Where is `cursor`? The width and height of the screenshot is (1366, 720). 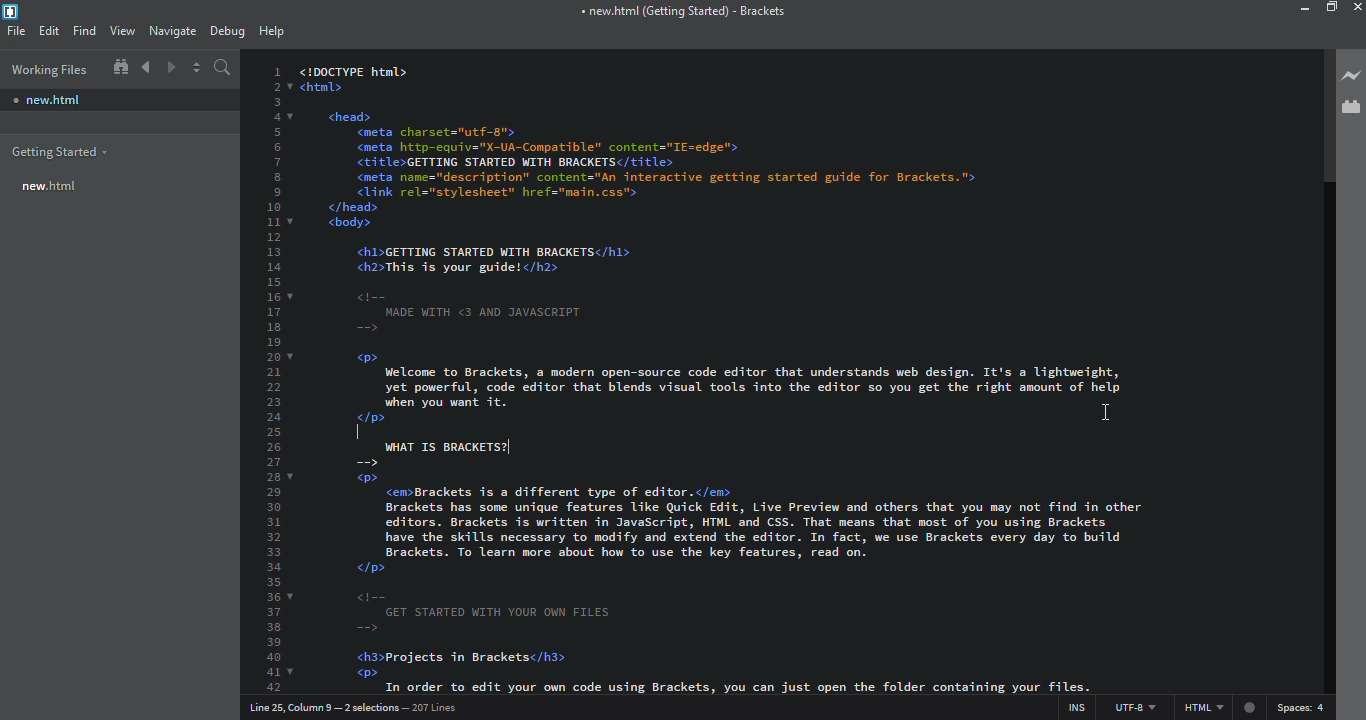
cursor is located at coordinates (1104, 413).